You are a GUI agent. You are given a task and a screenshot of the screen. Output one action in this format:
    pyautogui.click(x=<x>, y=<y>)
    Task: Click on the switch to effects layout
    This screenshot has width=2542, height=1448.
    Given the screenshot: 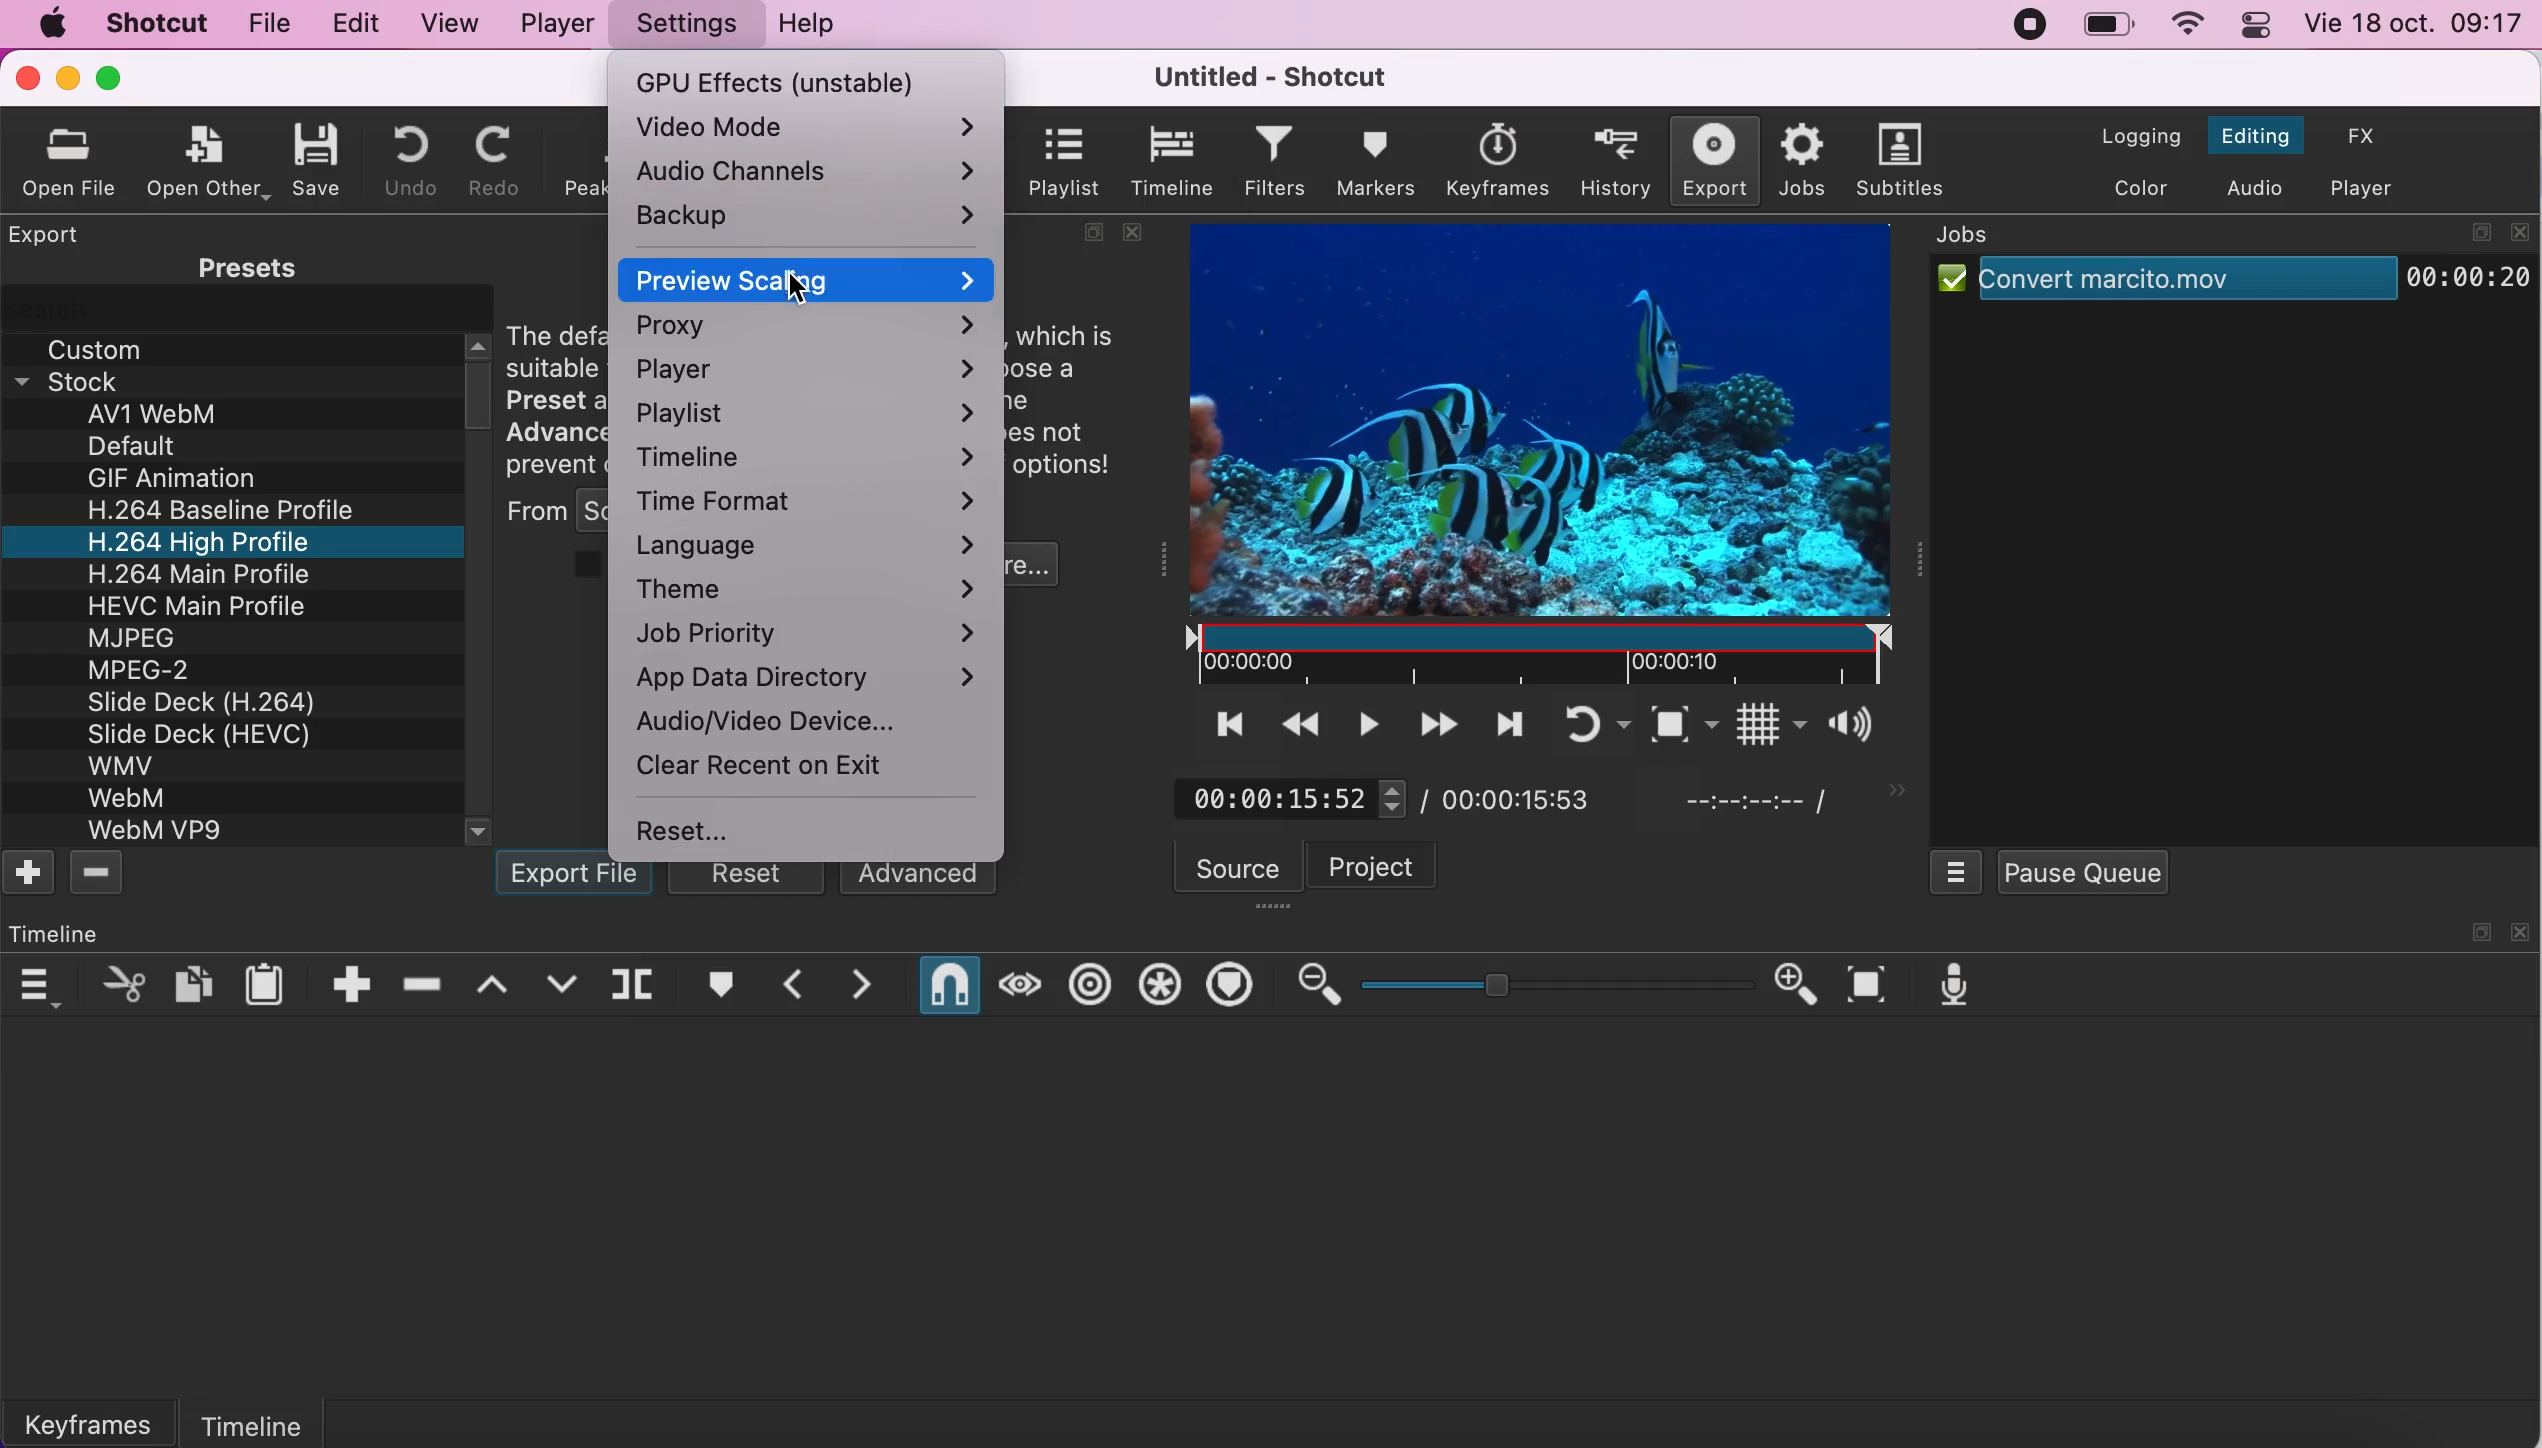 What is the action you would take?
    pyautogui.click(x=2366, y=134)
    